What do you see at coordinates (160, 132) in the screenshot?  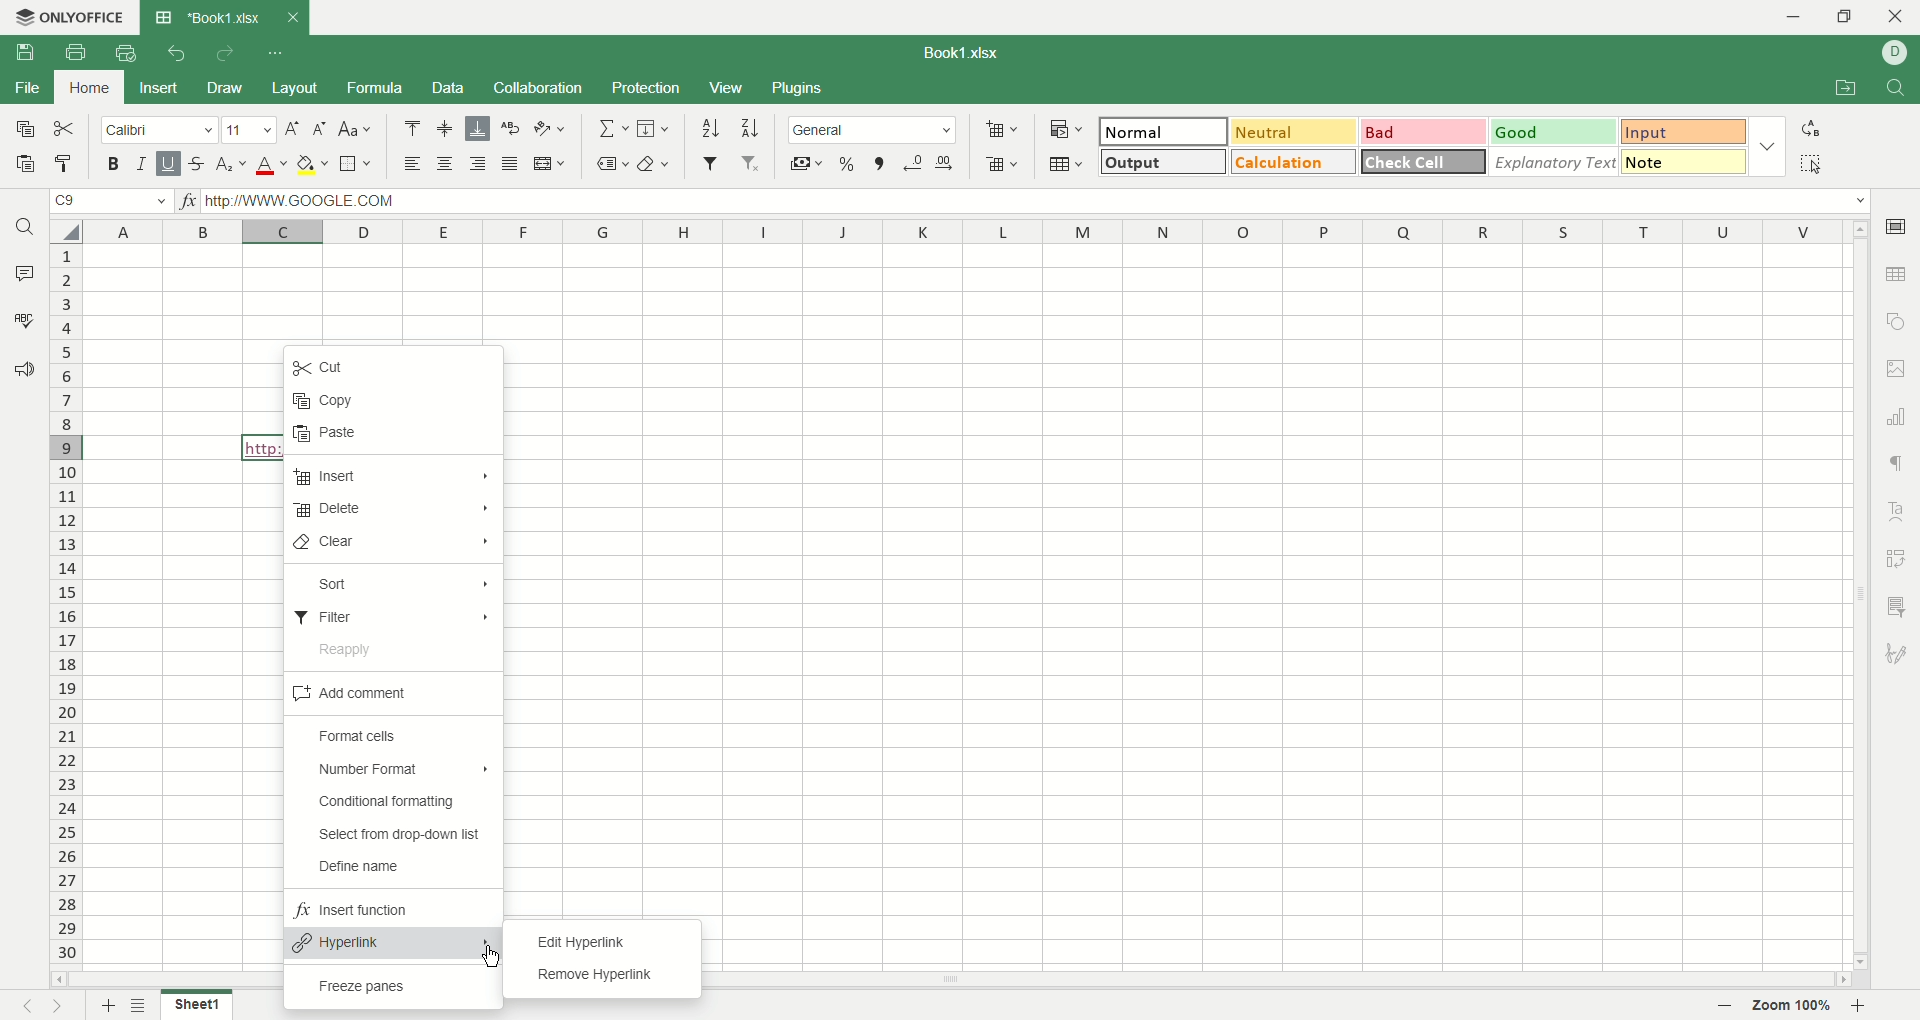 I see `font name` at bounding box center [160, 132].